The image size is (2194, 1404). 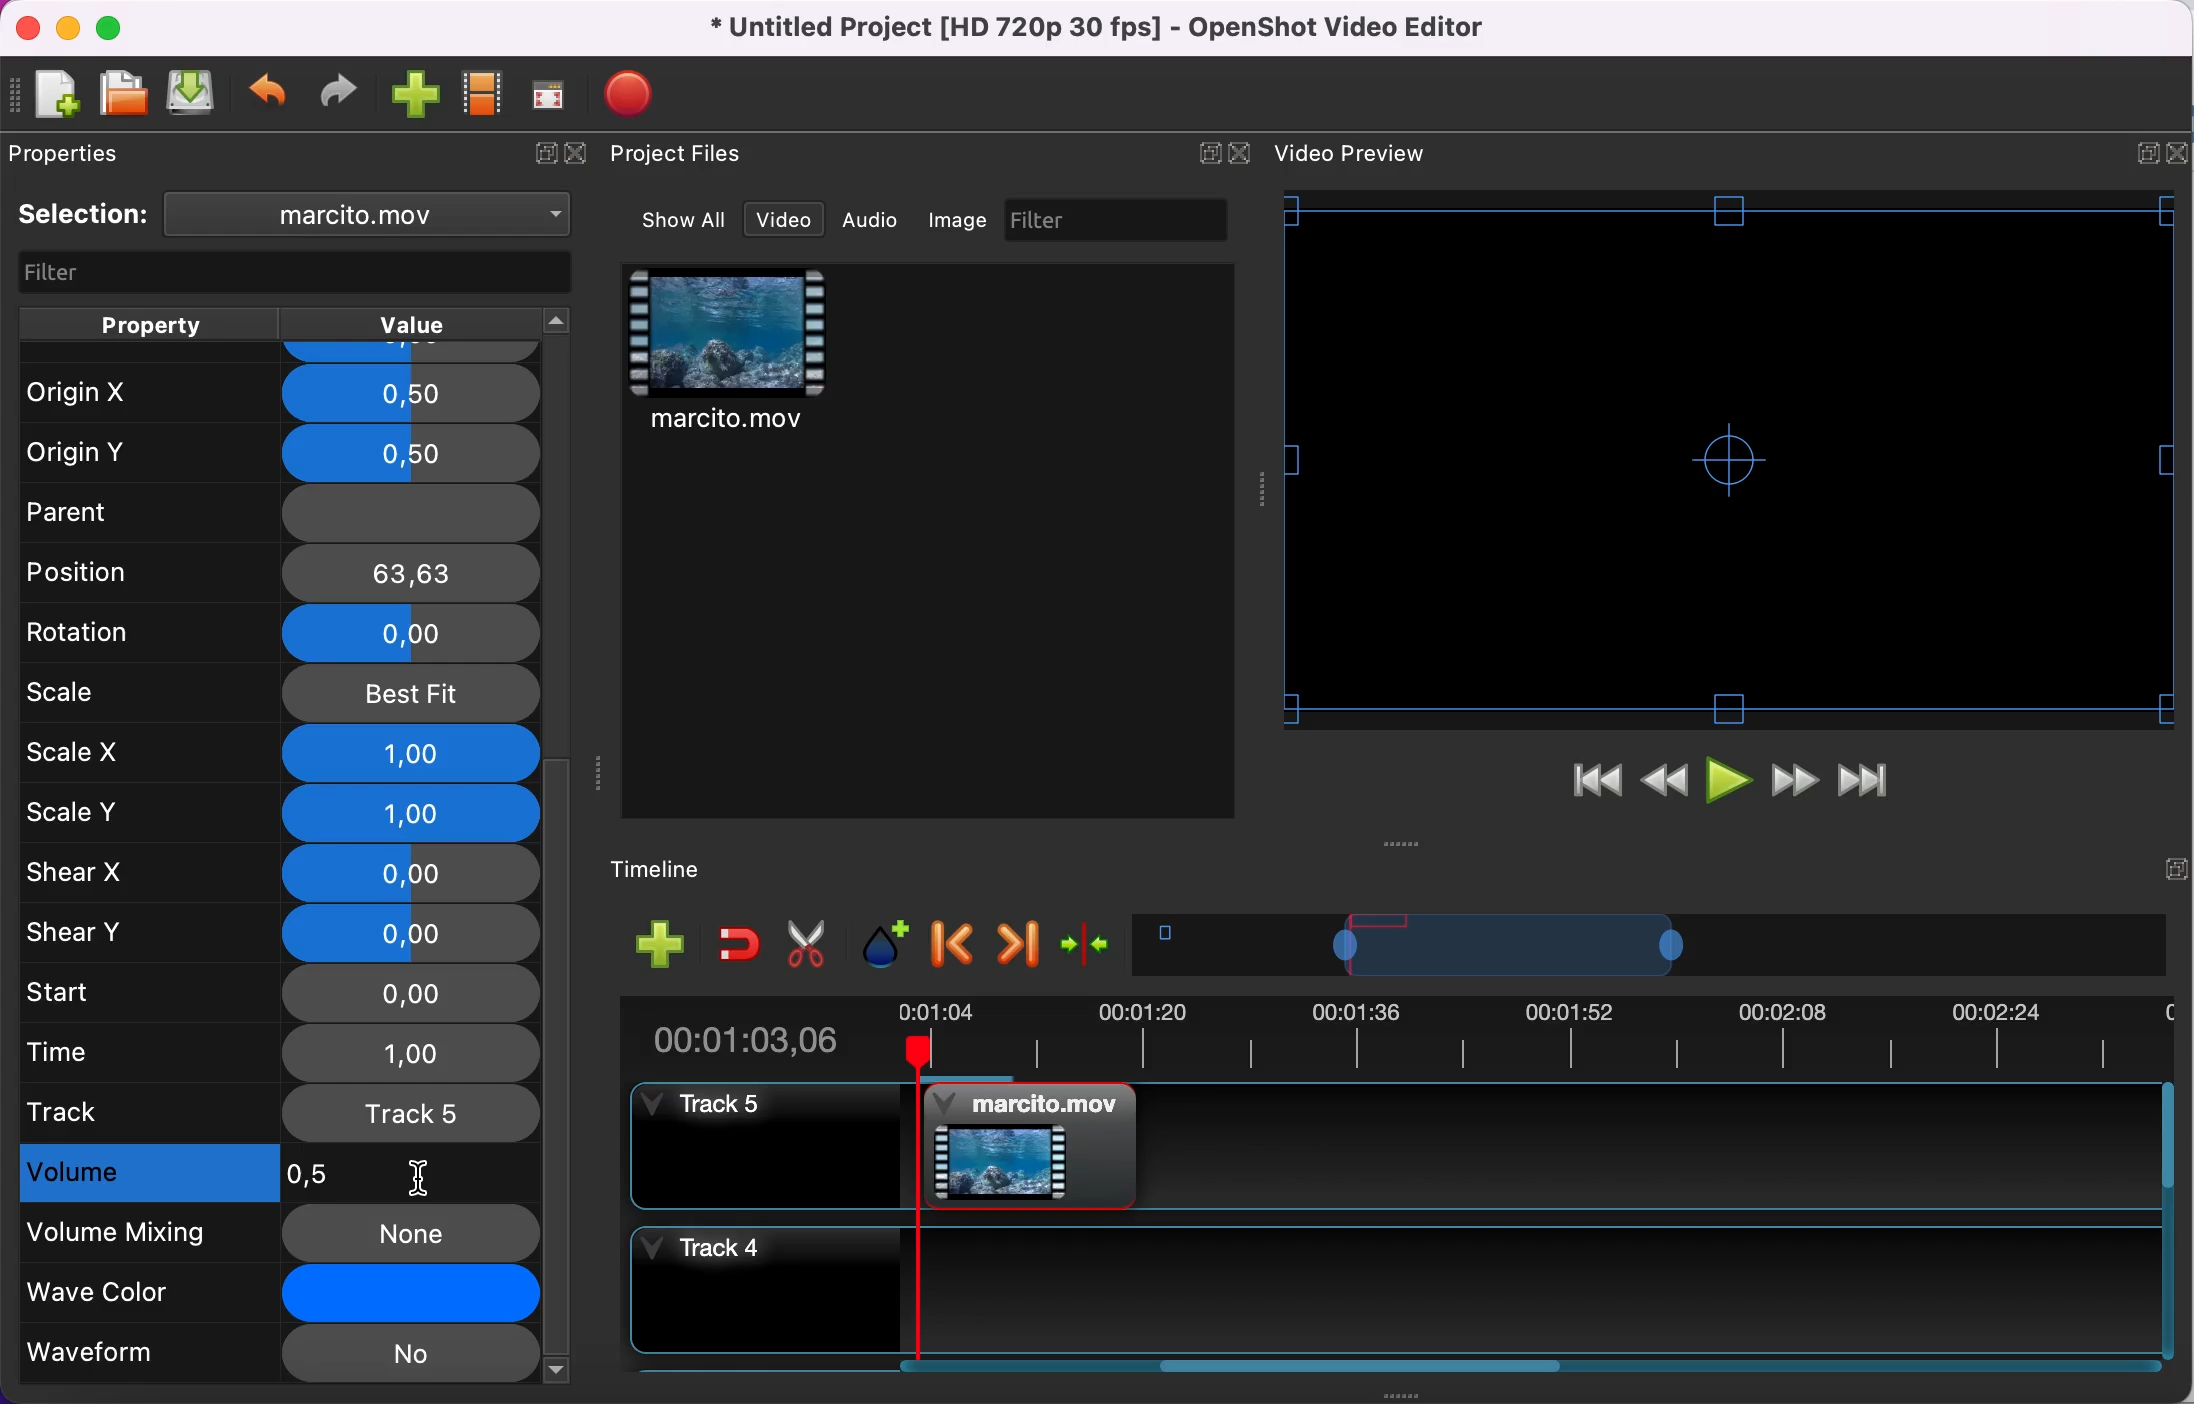 I want to click on selection, so click(x=84, y=214).